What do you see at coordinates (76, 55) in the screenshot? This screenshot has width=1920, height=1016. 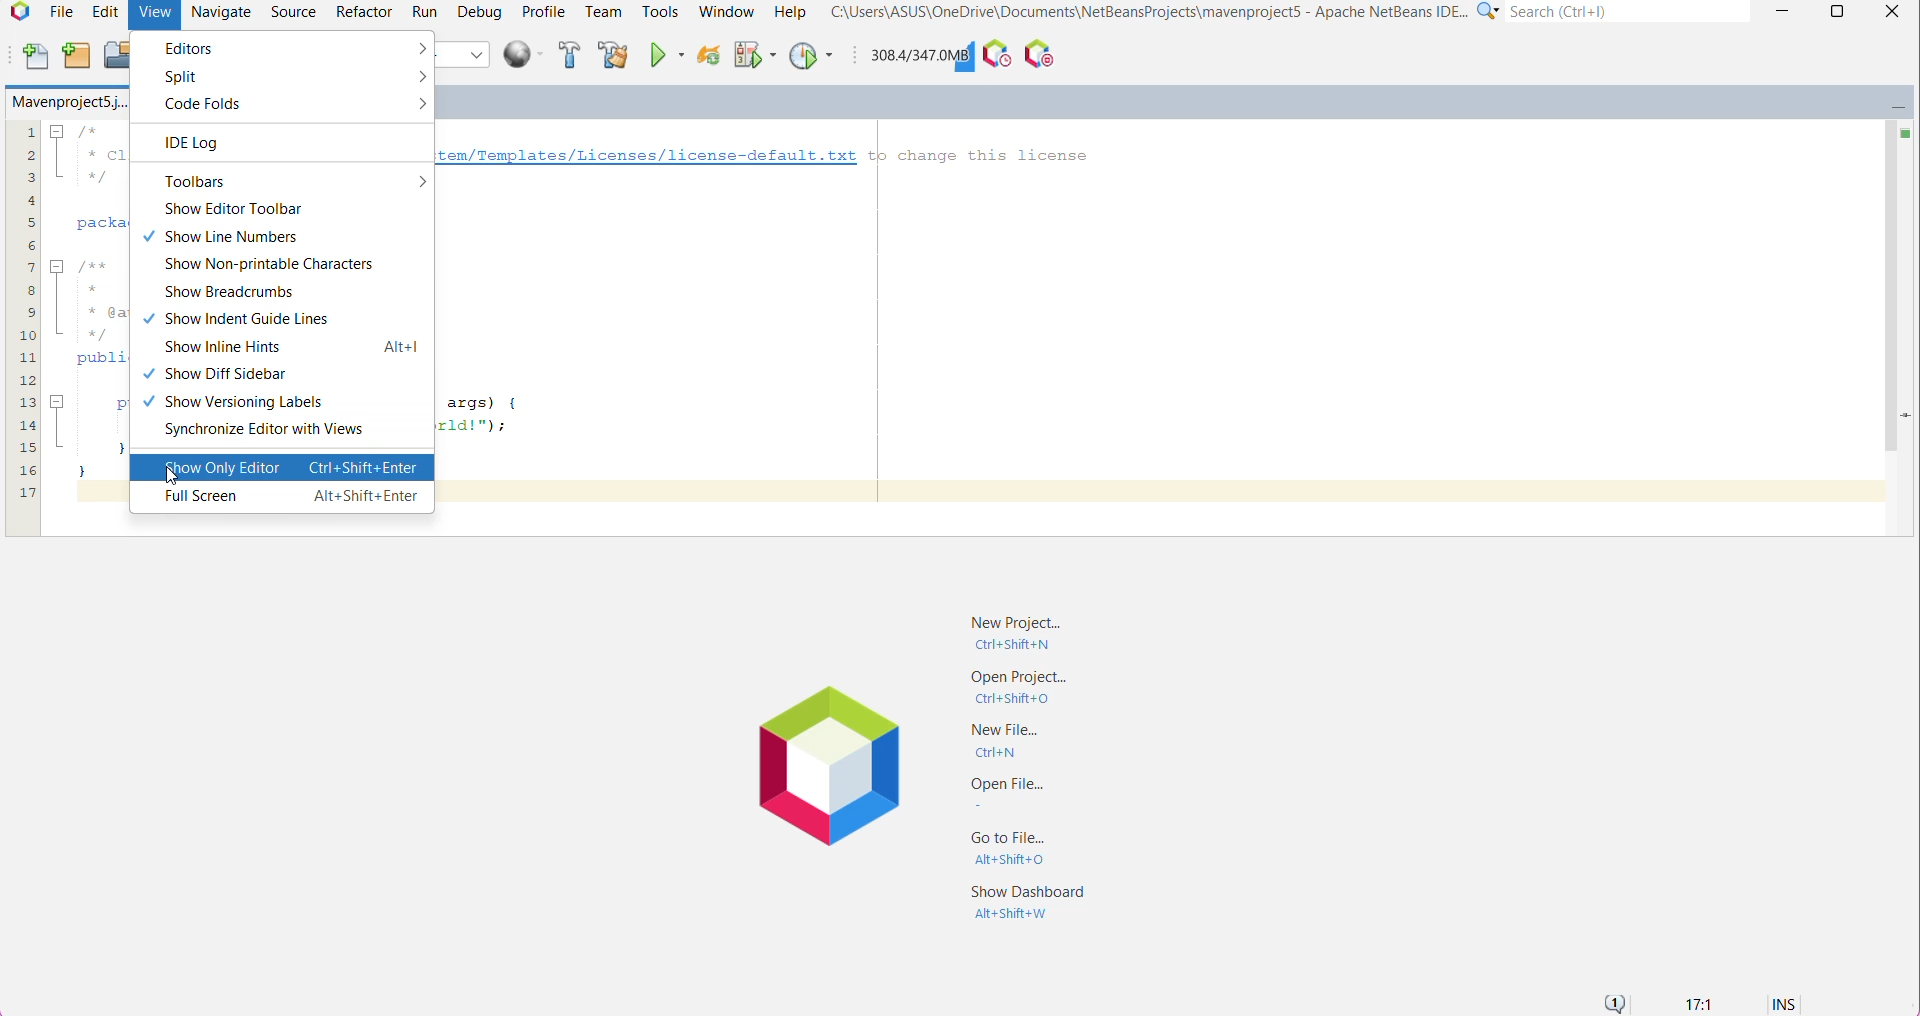 I see `New Project` at bounding box center [76, 55].